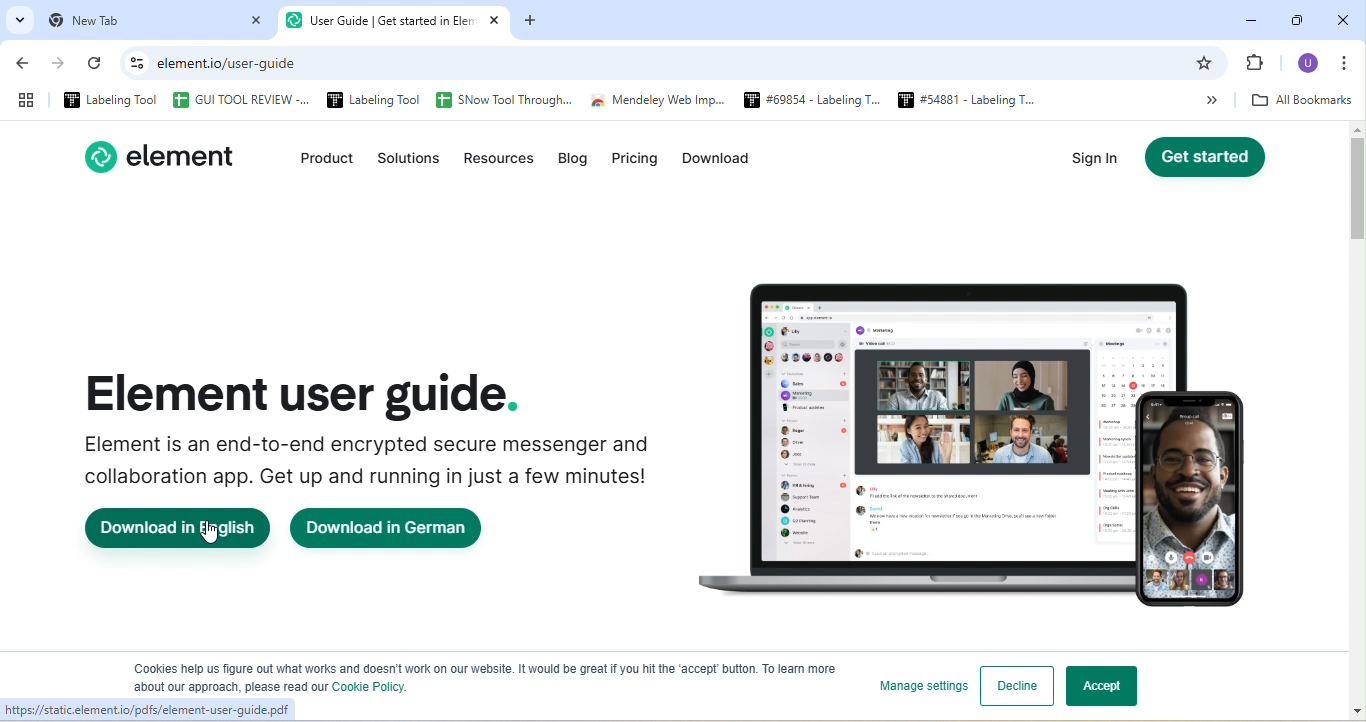 This screenshot has width=1366, height=722. I want to click on close, so click(1343, 18).